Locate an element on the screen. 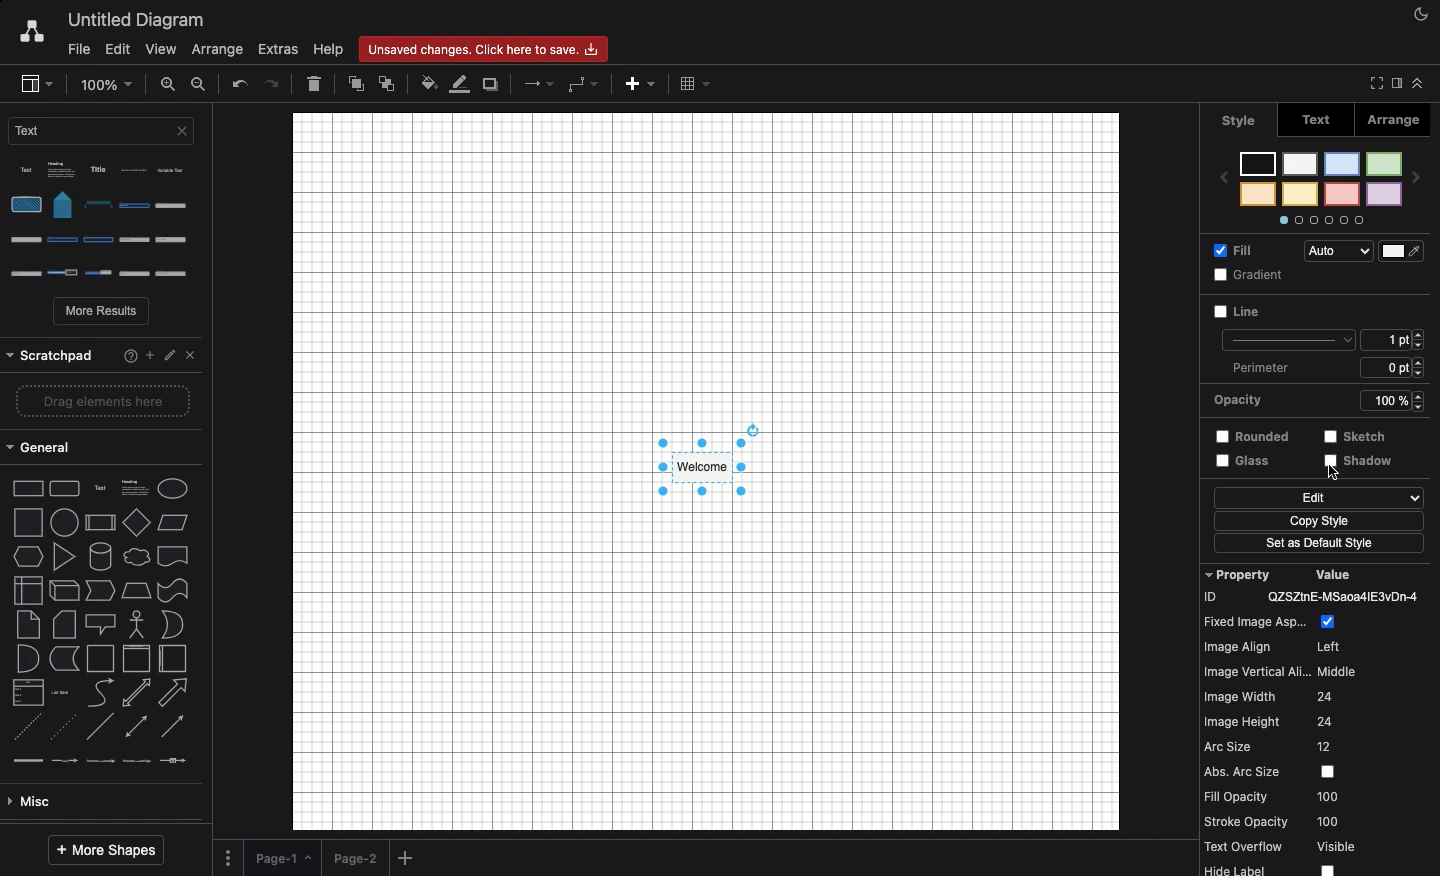 This screenshot has height=876, width=1440. Night  is located at coordinates (1422, 13).